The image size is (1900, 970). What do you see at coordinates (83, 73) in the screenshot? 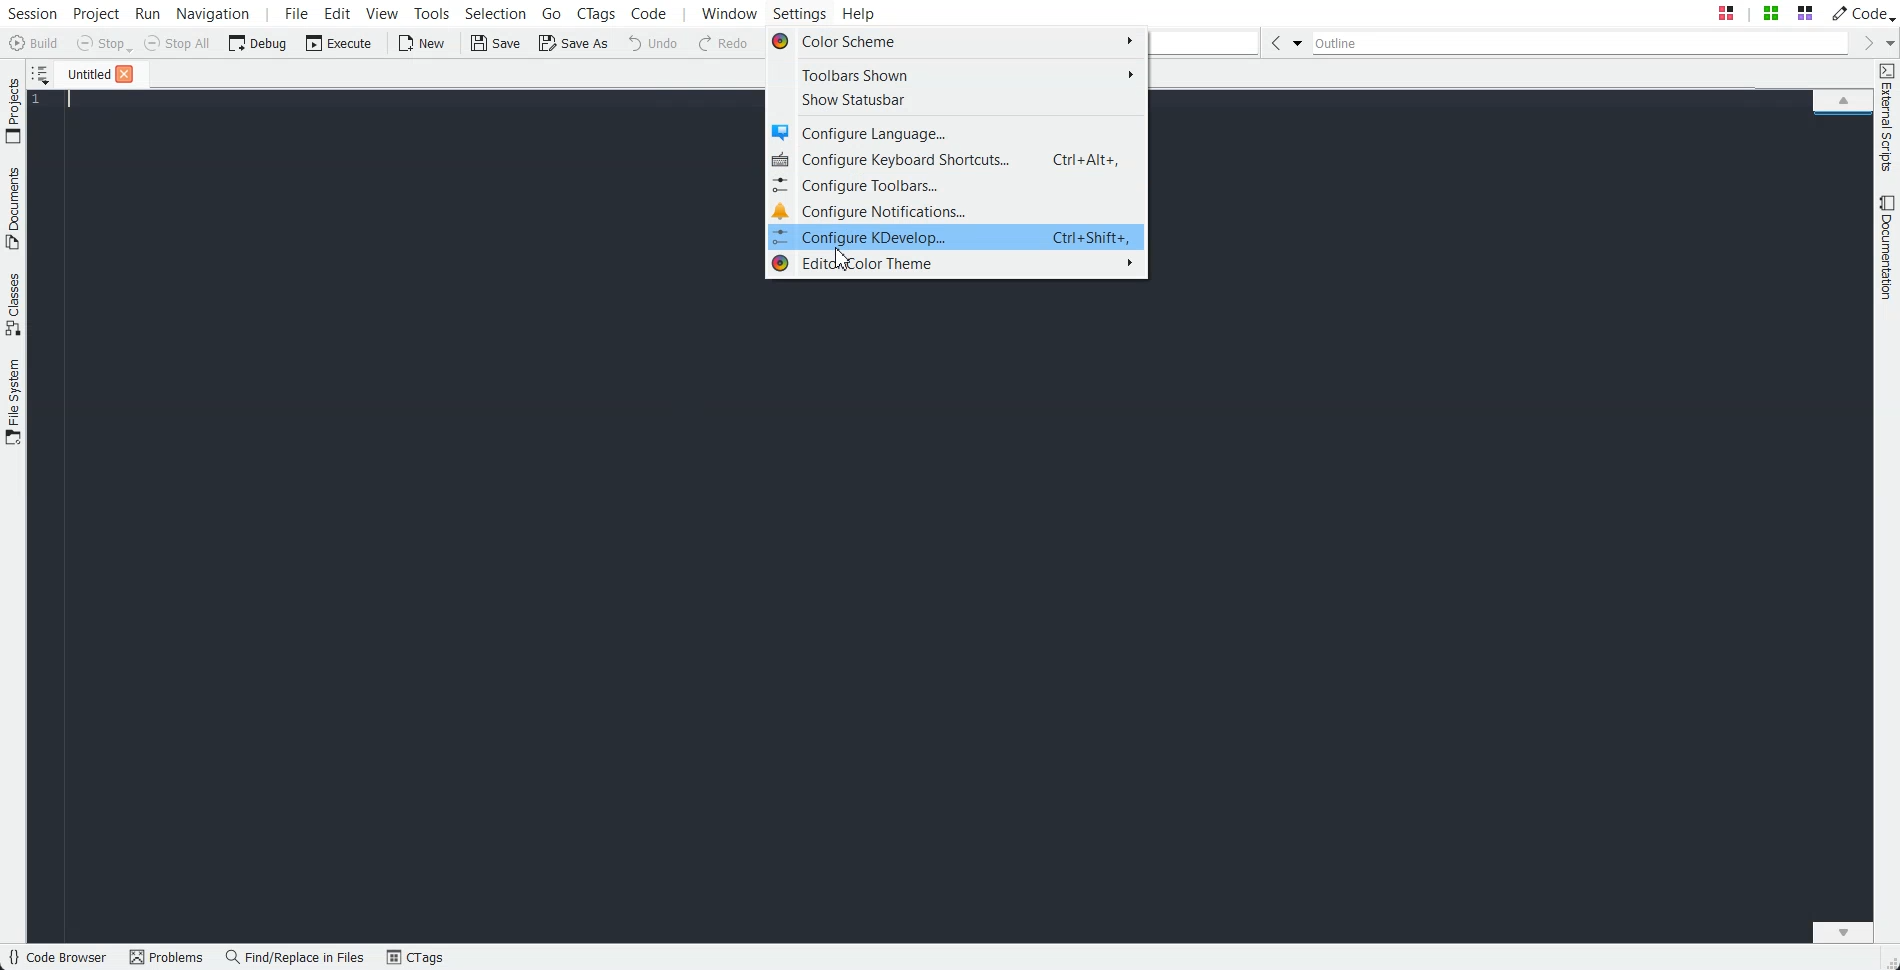
I see `File` at bounding box center [83, 73].